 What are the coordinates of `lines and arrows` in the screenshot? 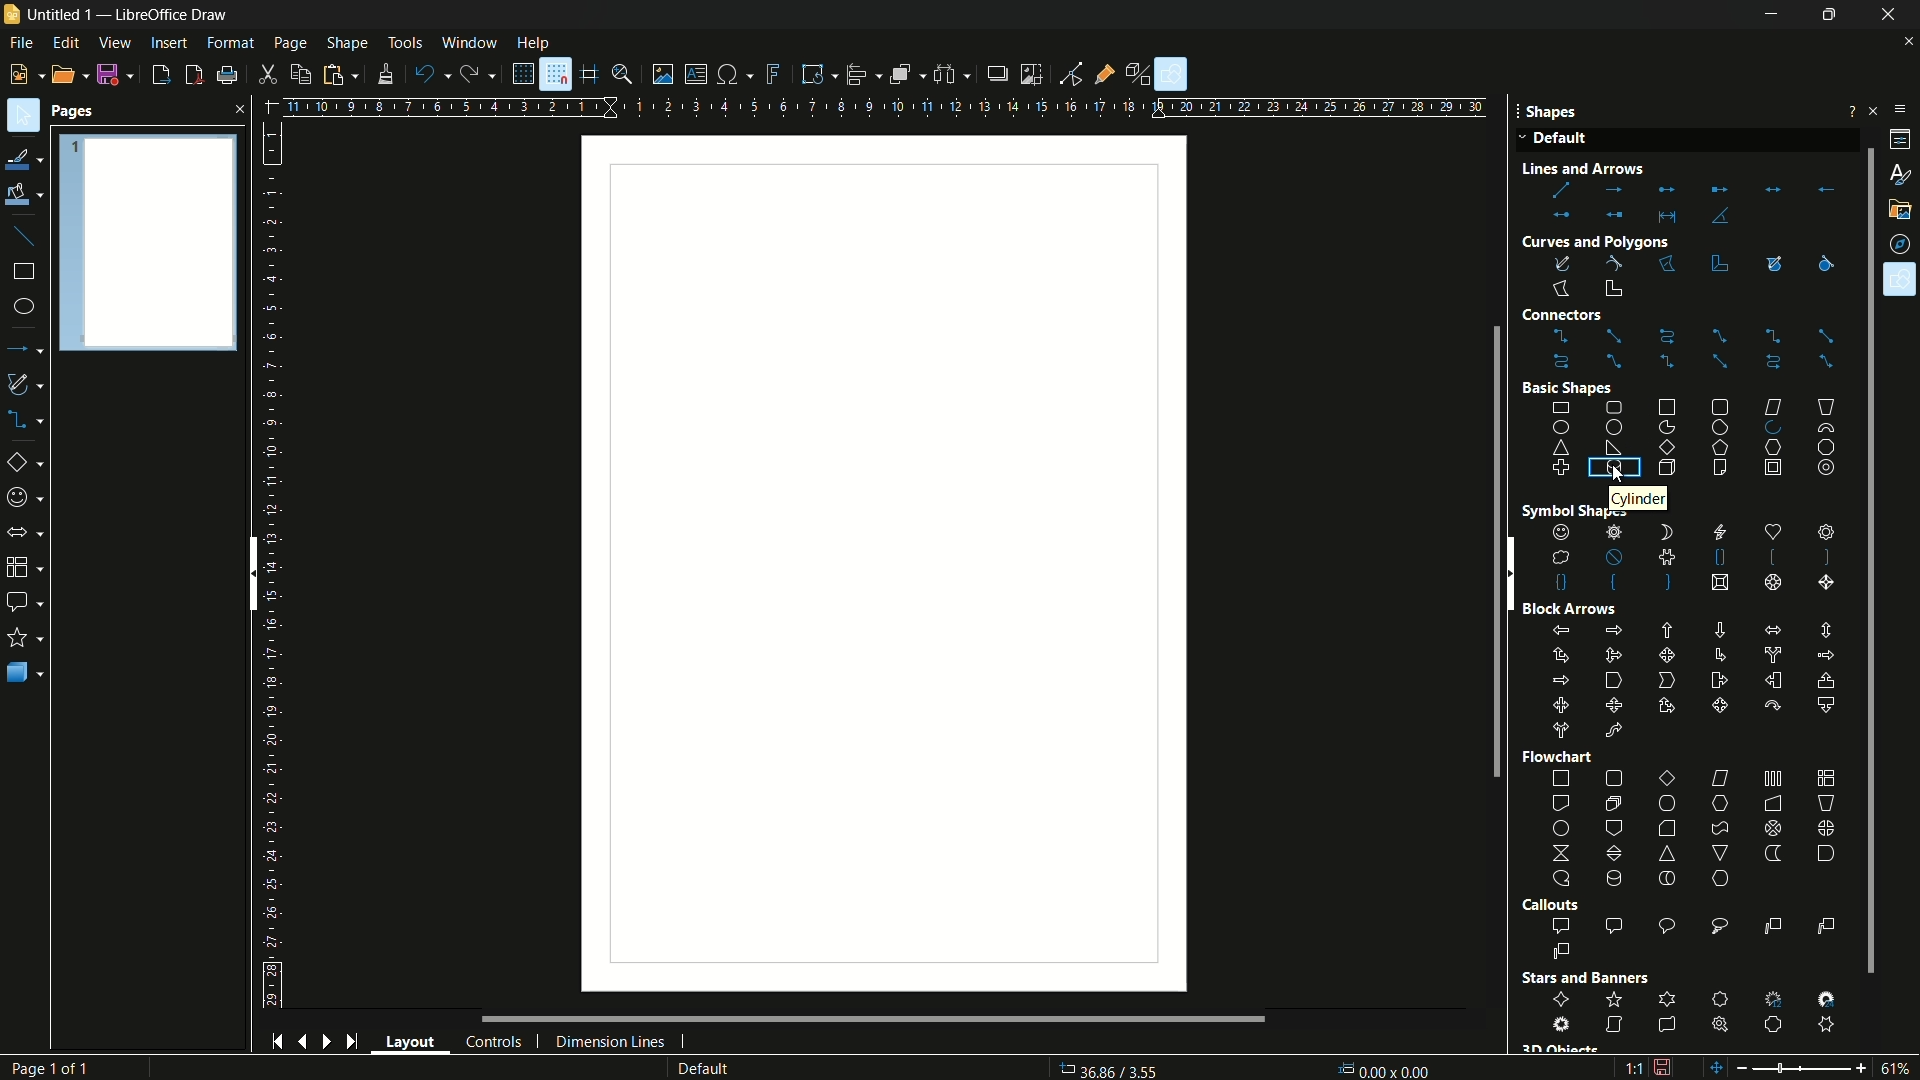 It's located at (1689, 202).